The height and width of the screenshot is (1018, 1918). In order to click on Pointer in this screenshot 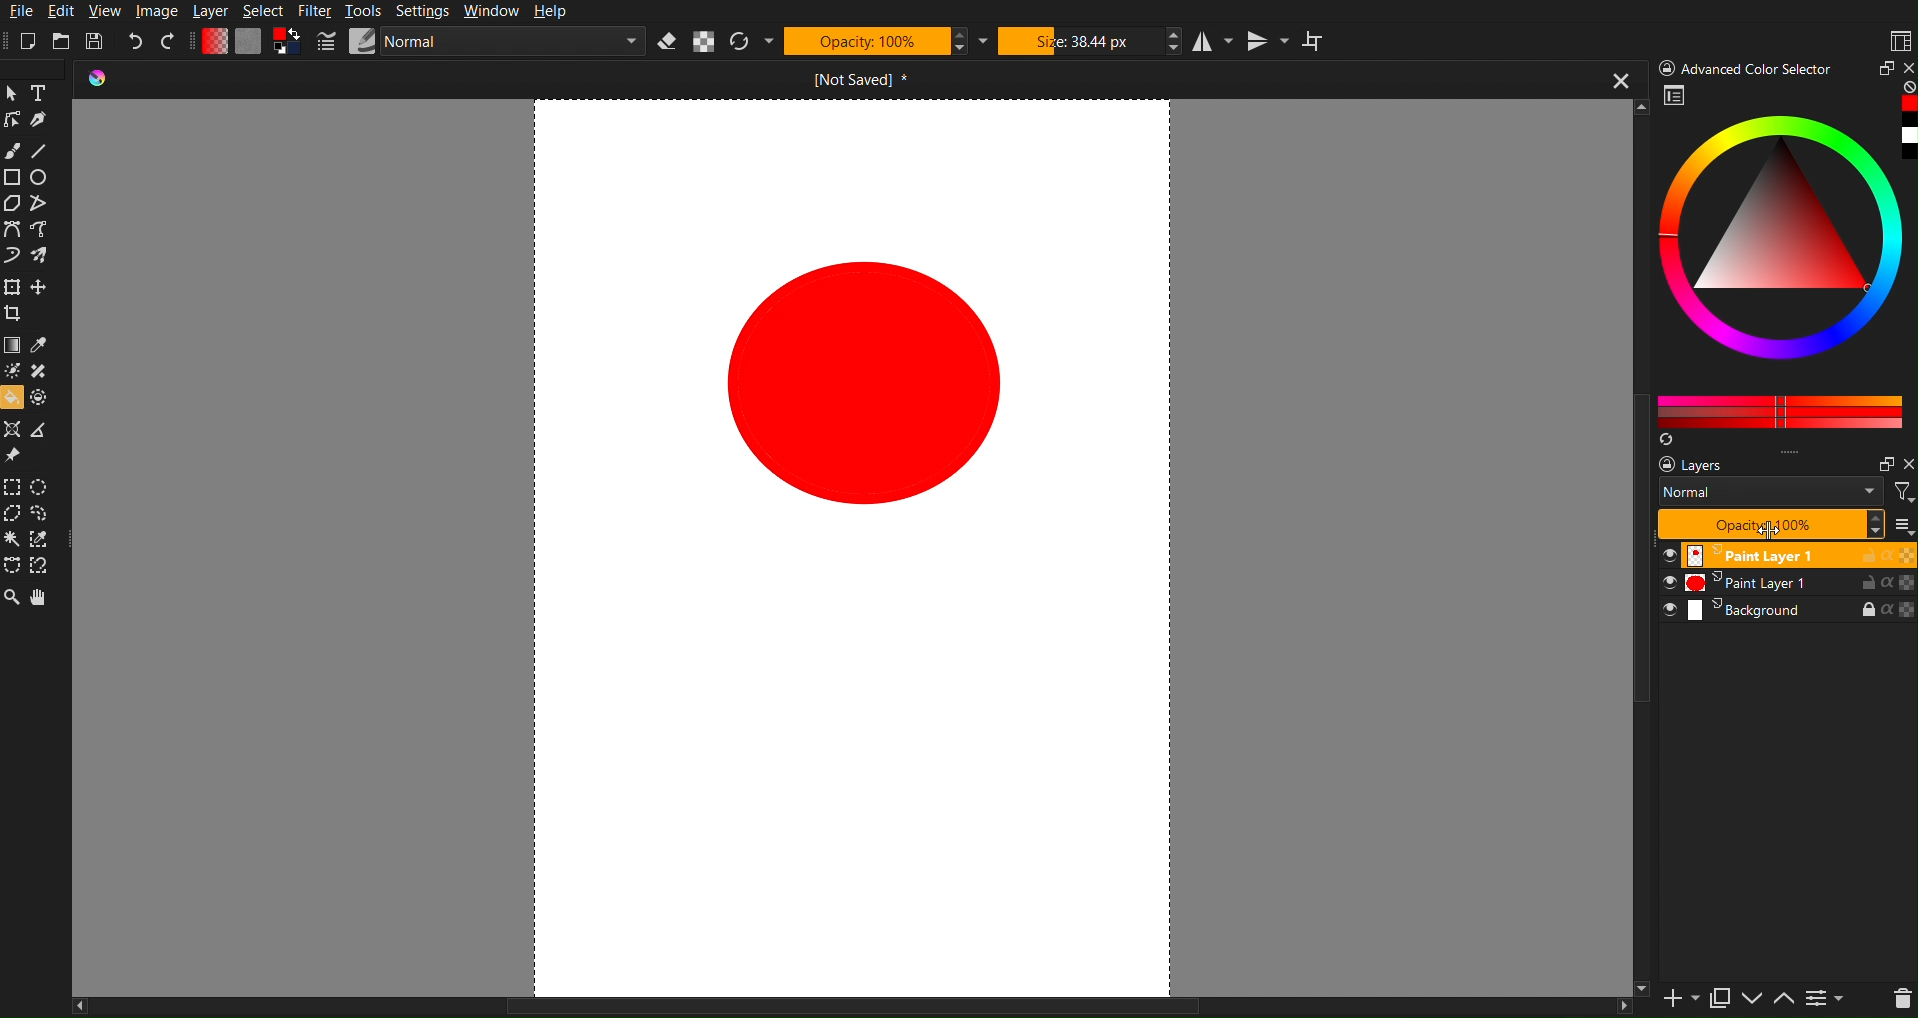, I will do `click(13, 92)`.